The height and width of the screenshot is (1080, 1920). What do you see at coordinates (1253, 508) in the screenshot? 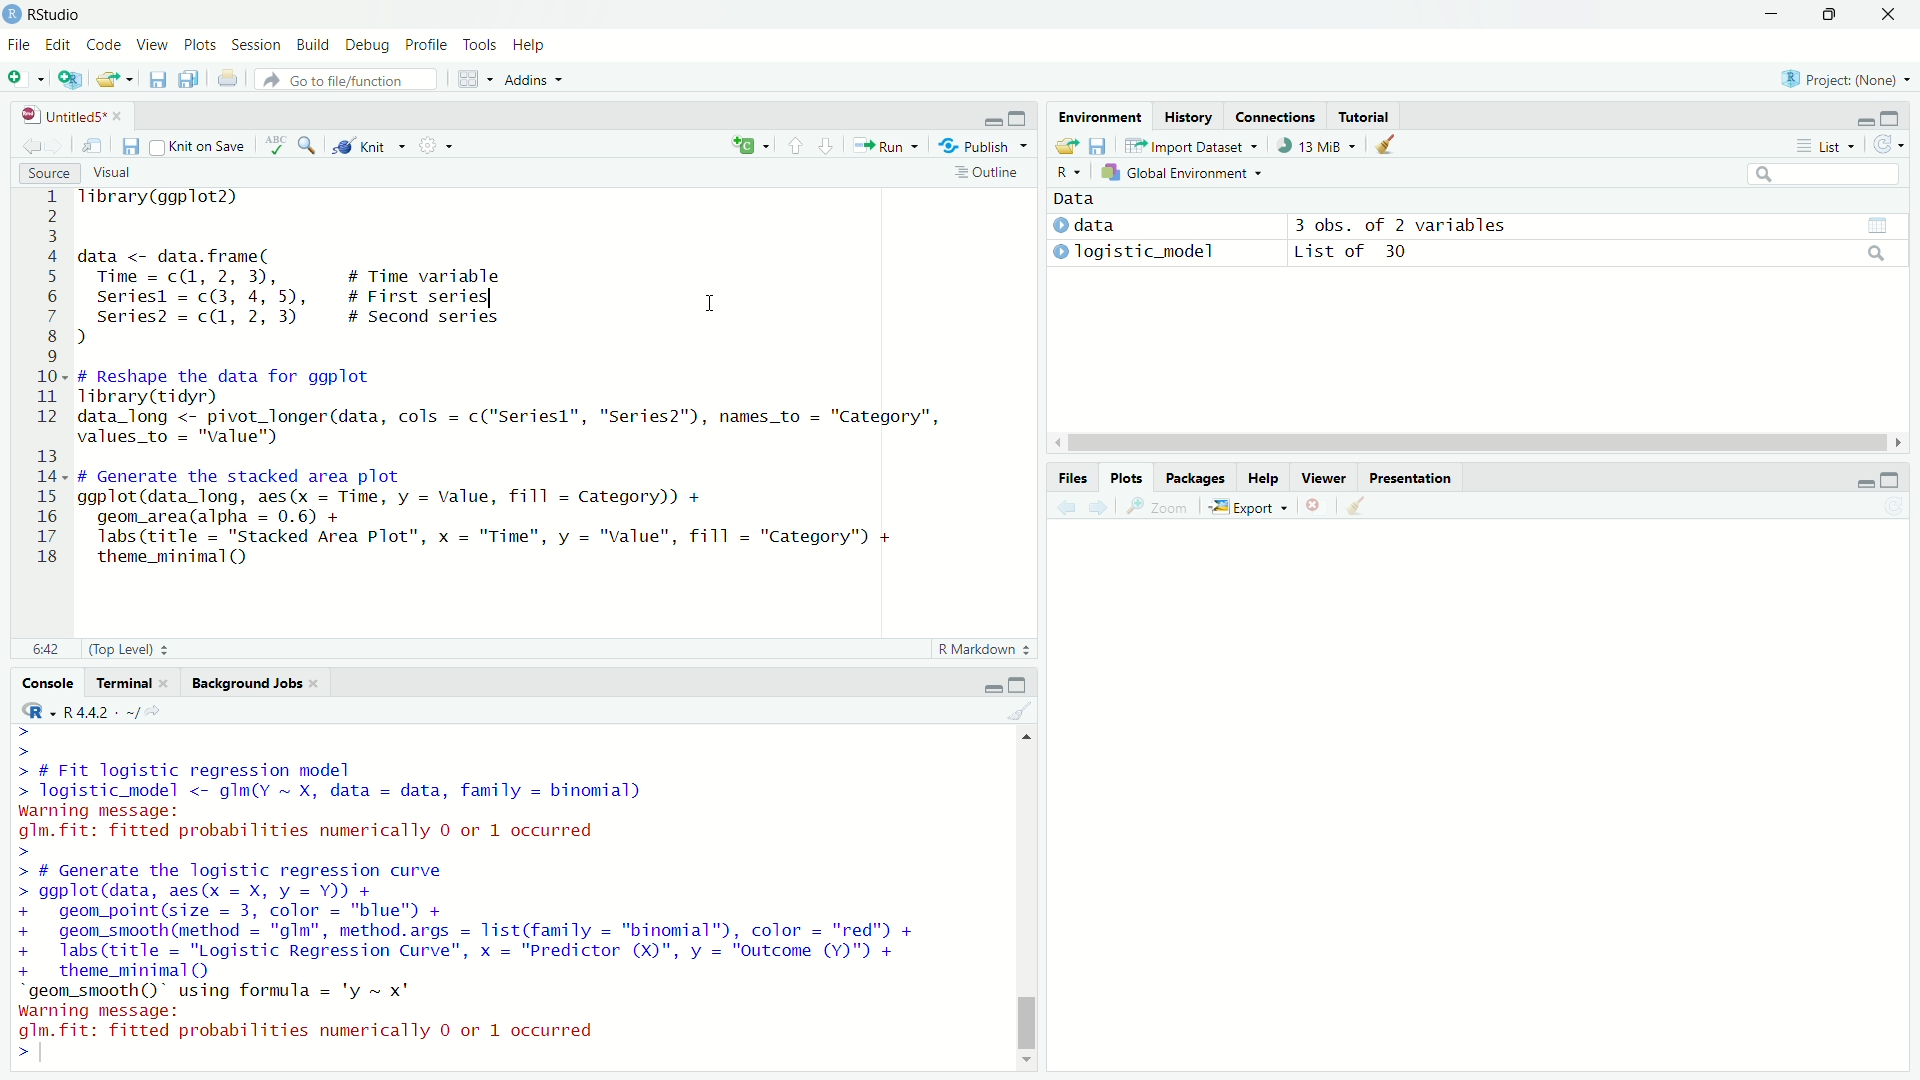
I see `Export ` at bounding box center [1253, 508].